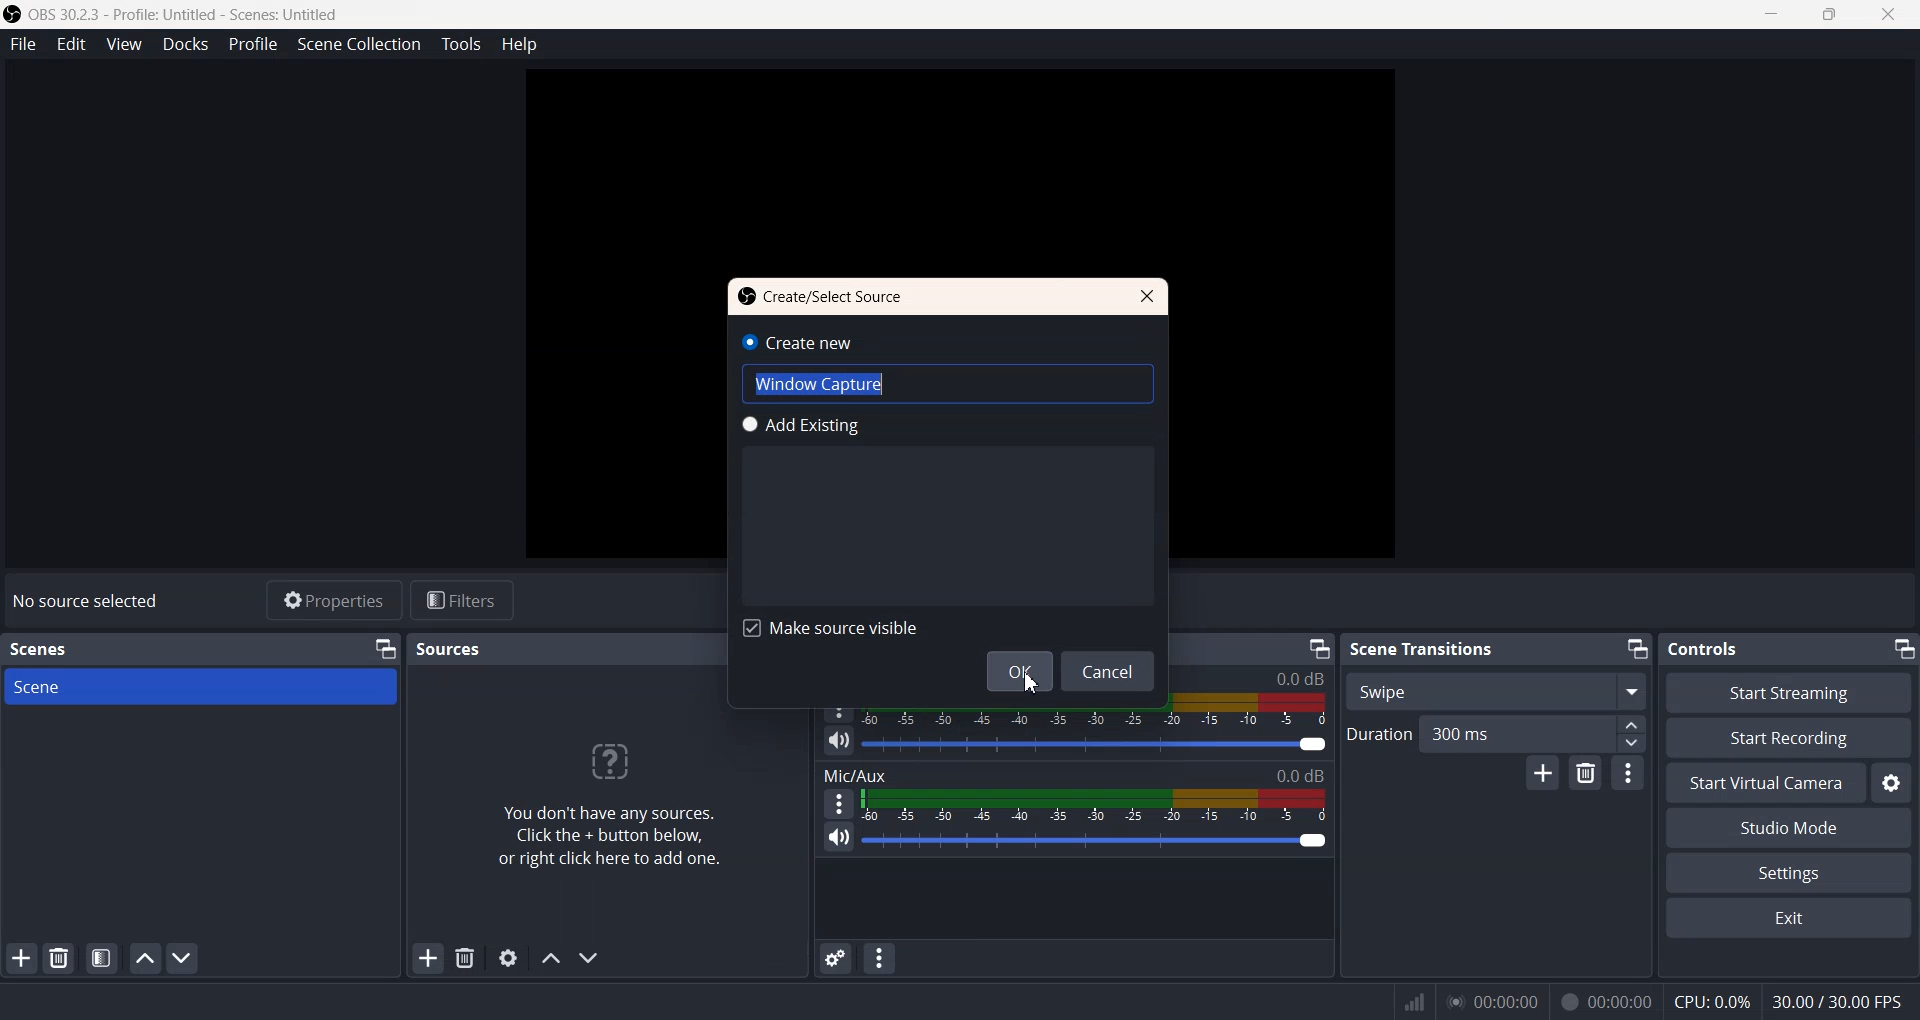 This screenshot has height=1020, width=1920. I want to click on Remove configuration transition, so click(1585, 772).